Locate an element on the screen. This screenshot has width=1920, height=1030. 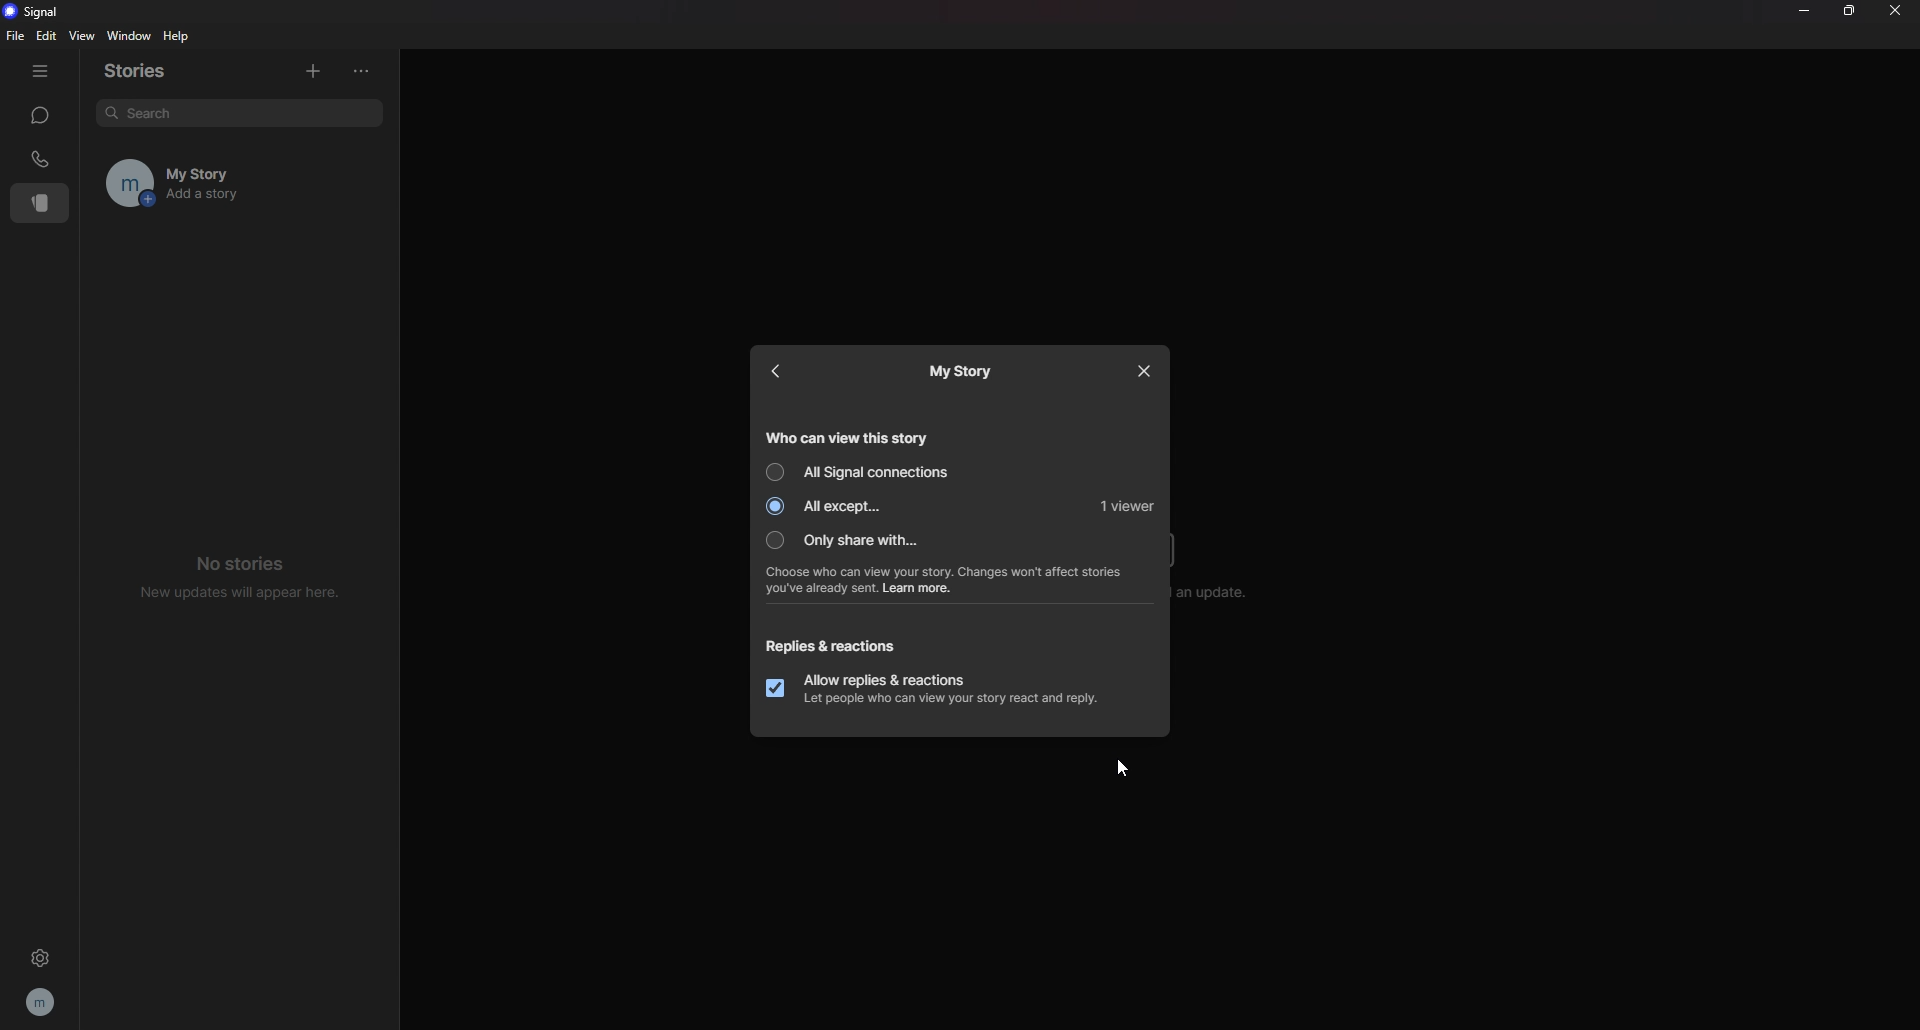
replies and reactions is located at coordinates (848, 645).